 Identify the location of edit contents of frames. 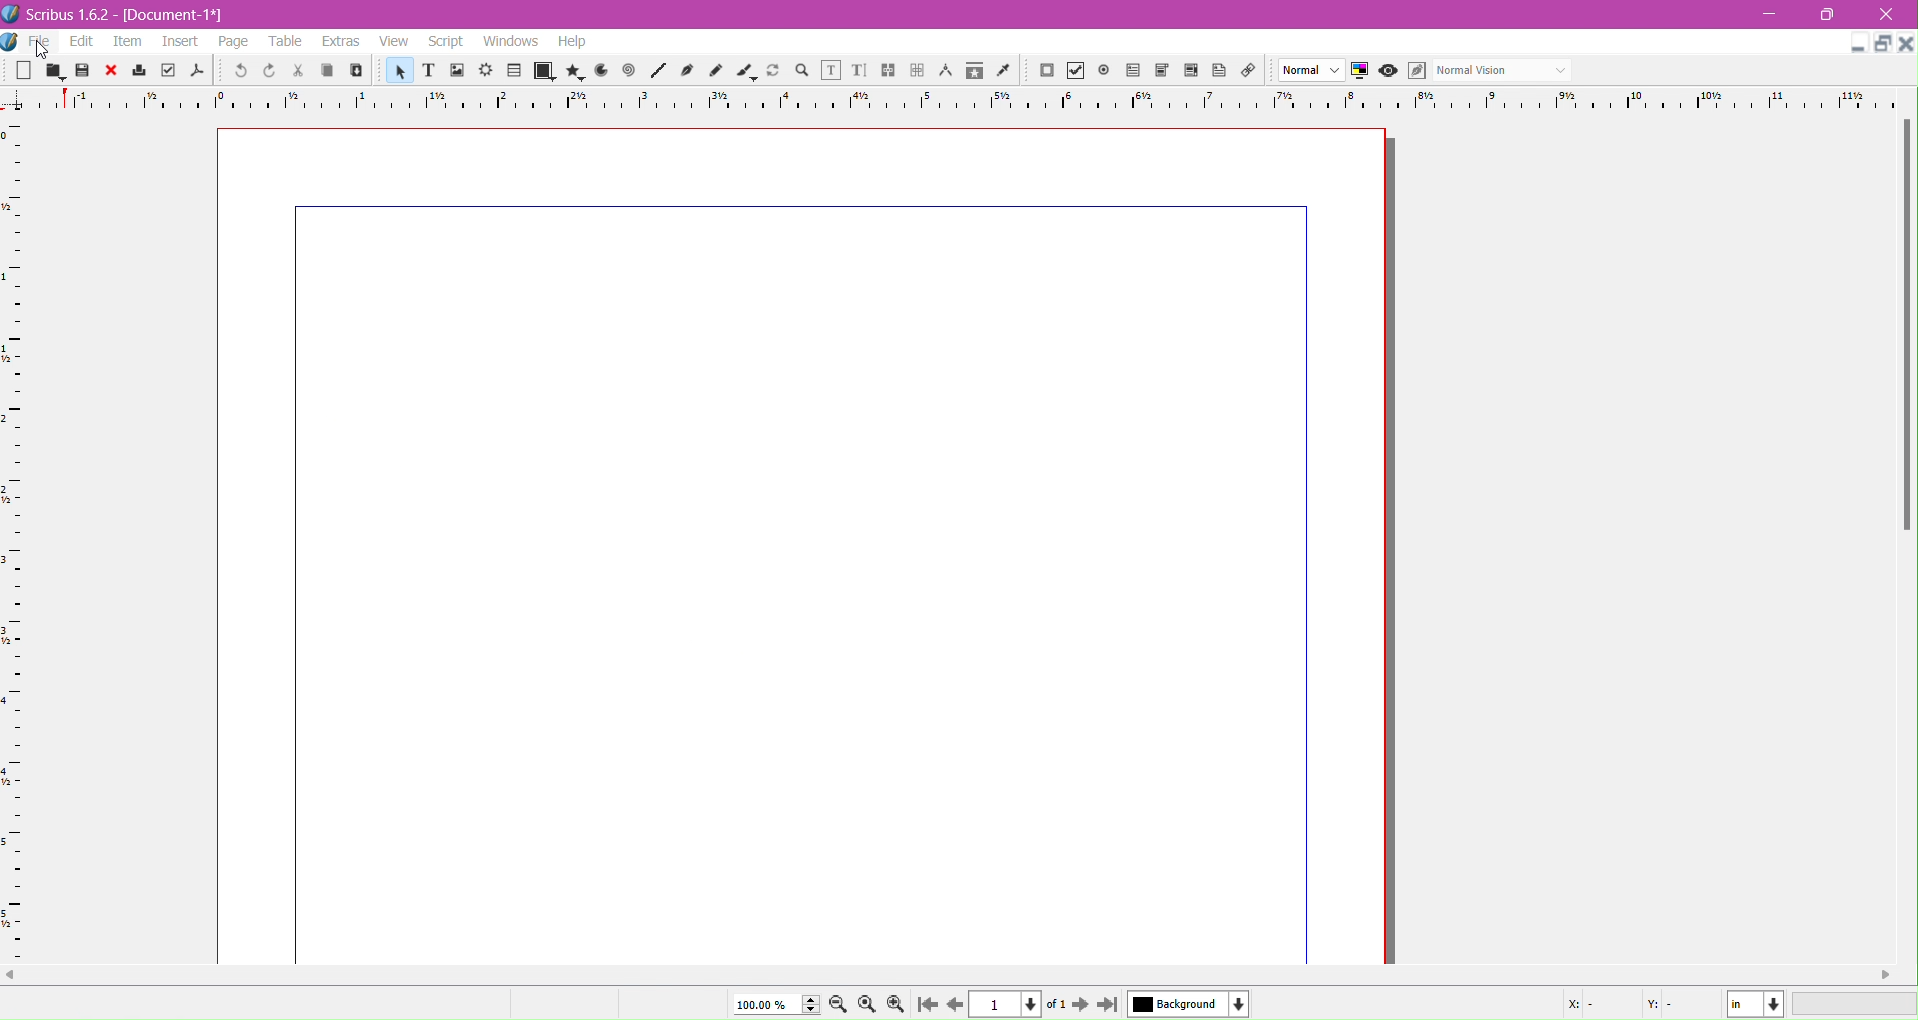
(830, 71).